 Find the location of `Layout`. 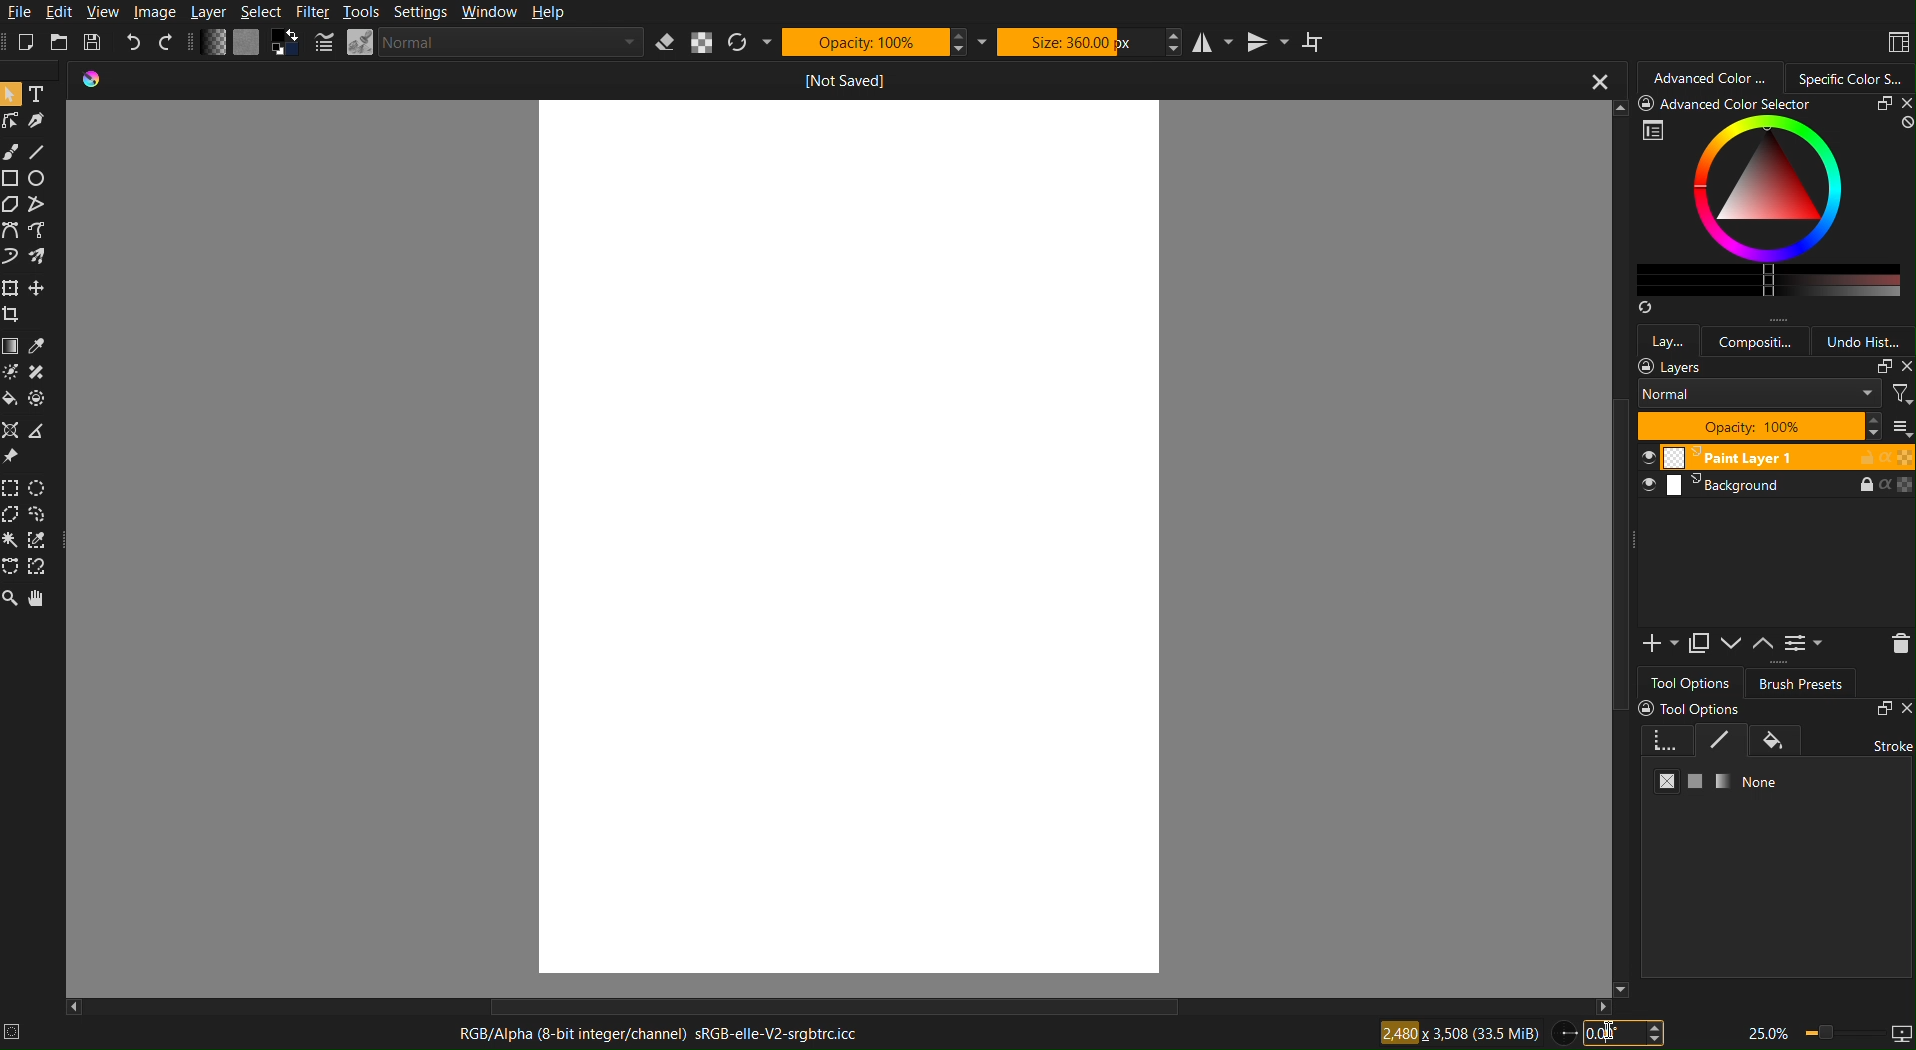

Layout is located at coordinates (1891, 37).